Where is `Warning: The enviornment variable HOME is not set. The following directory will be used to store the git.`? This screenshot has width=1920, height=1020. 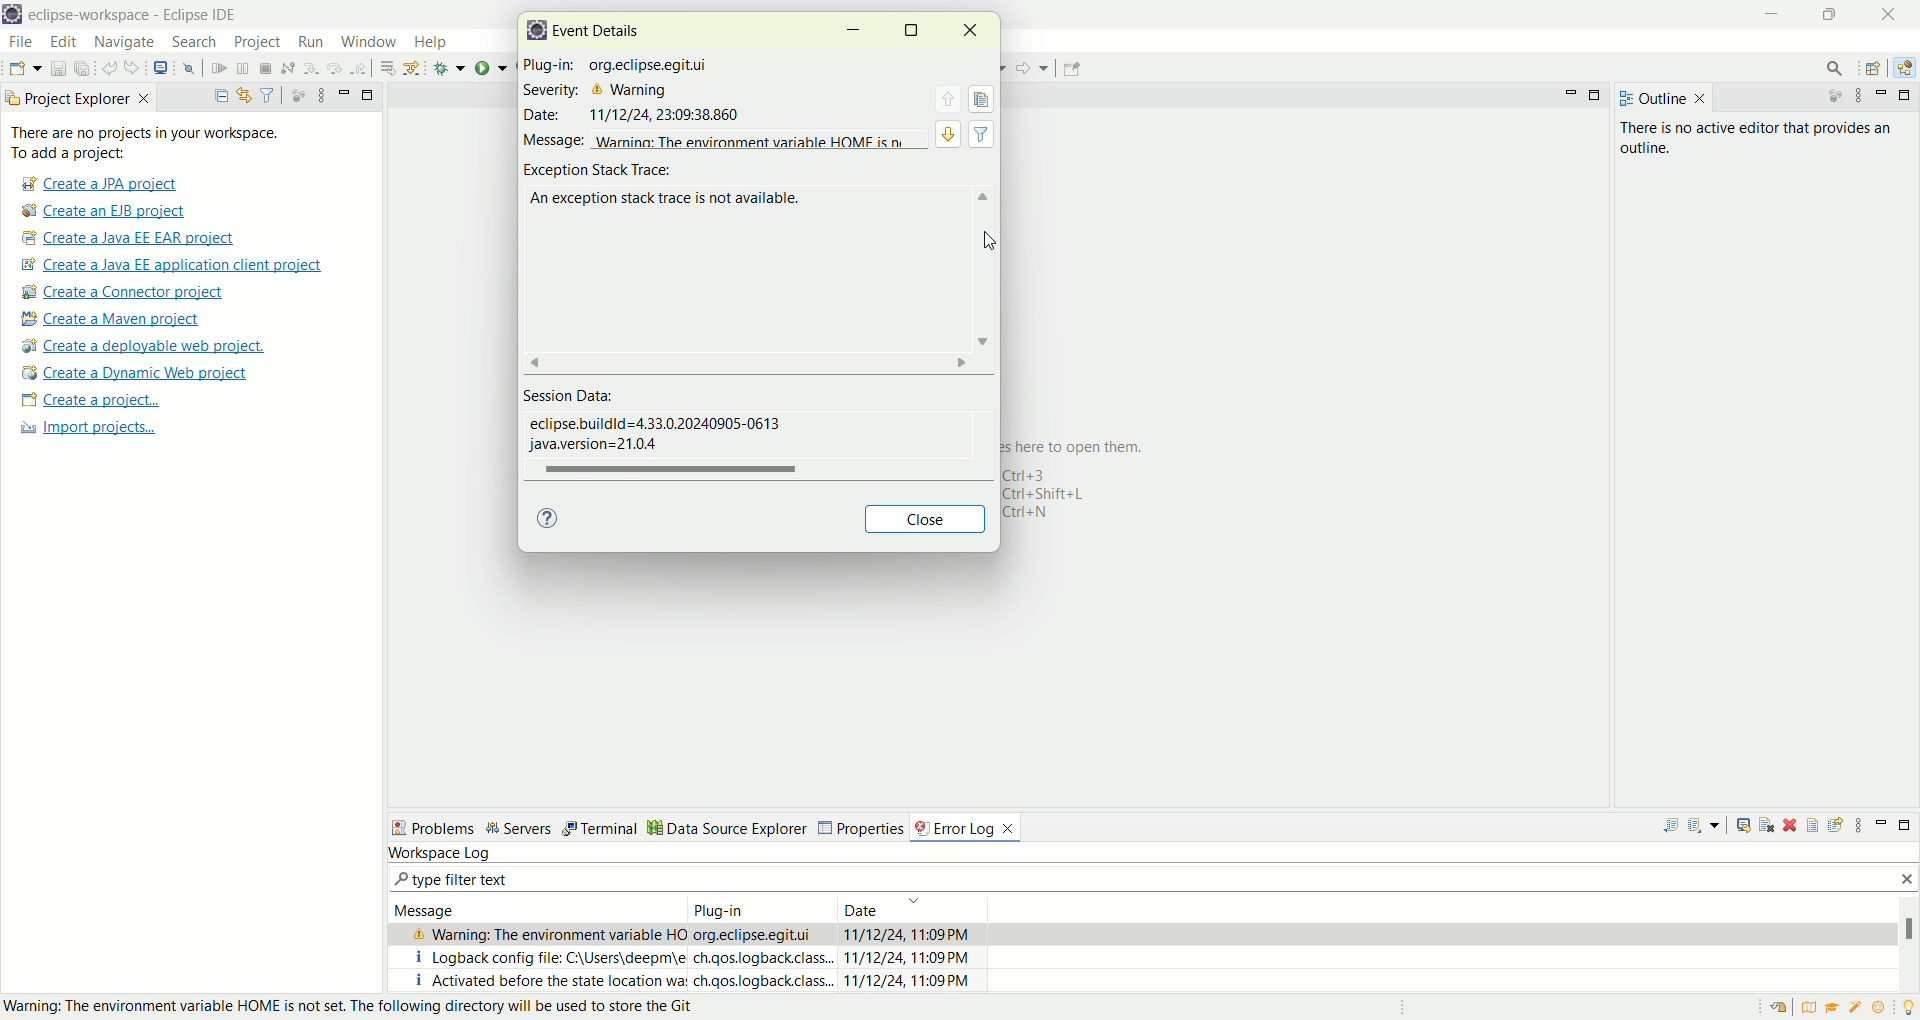
Warning: The enviornment variable HOME is not set. The following directory will be used to store the git. is located at coordinates (370, 1003).